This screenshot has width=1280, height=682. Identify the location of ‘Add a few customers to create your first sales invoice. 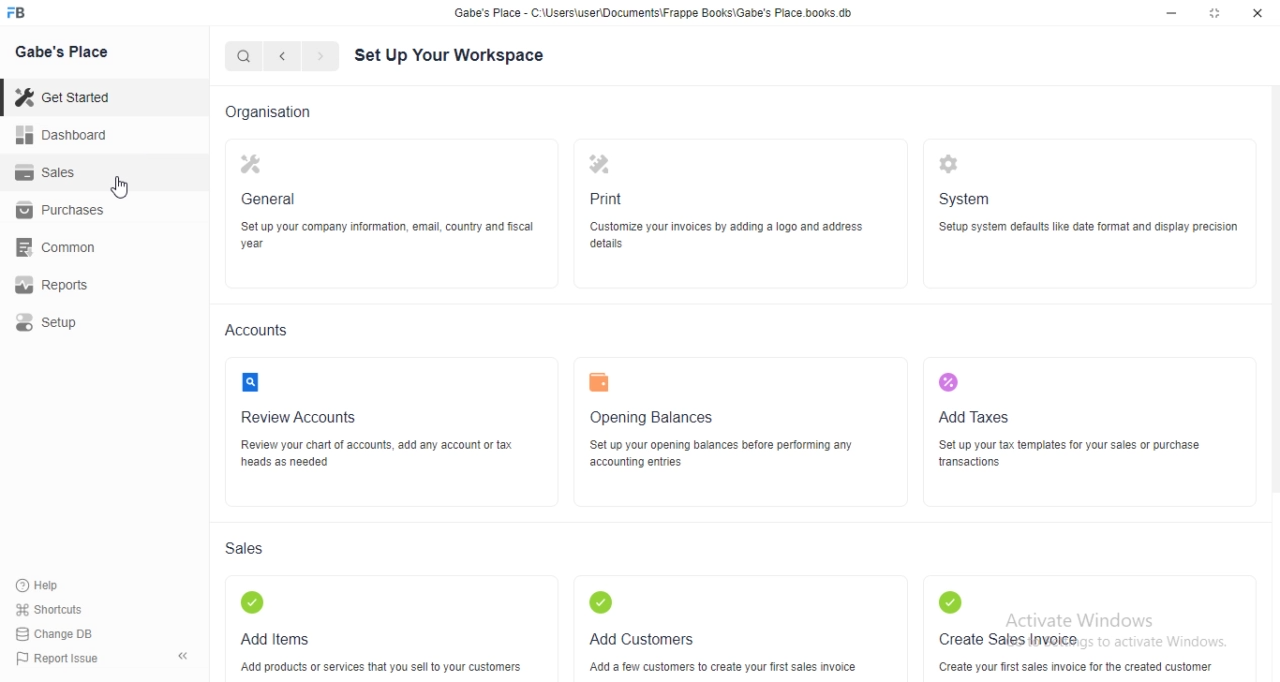
(727, 666).